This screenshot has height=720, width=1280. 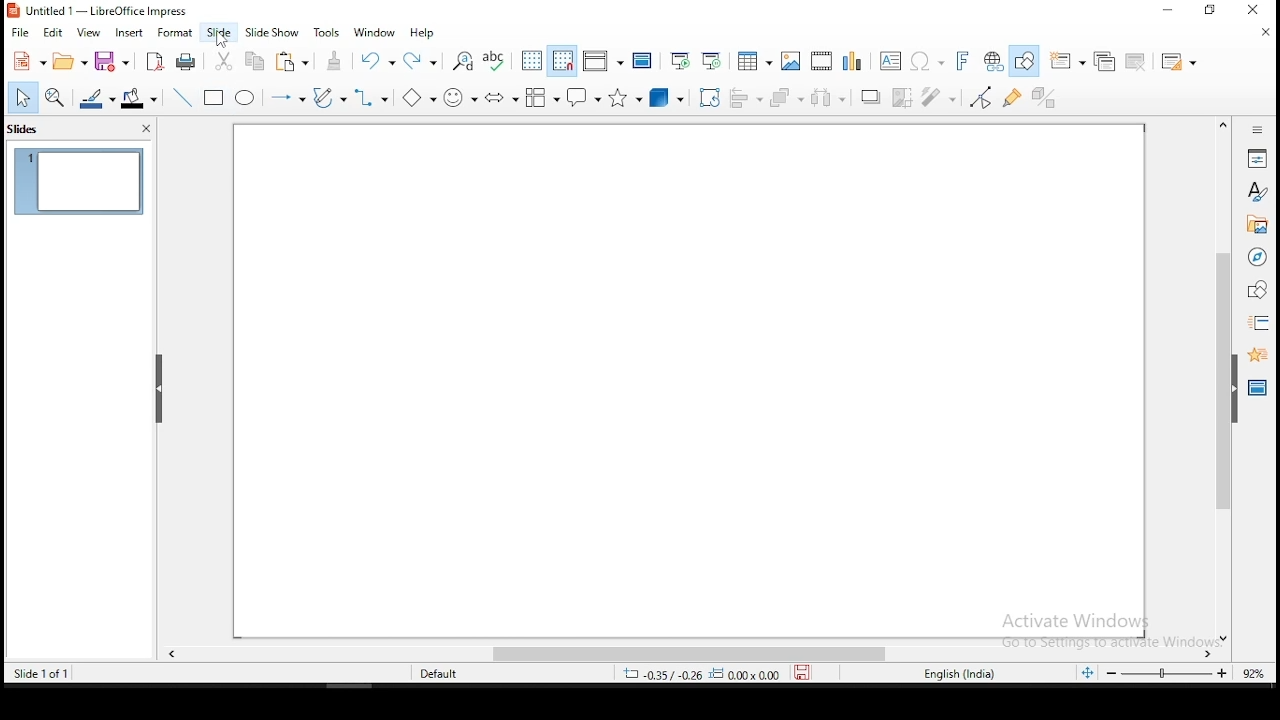 I want to click on distribute, so click(x=829, y=99).